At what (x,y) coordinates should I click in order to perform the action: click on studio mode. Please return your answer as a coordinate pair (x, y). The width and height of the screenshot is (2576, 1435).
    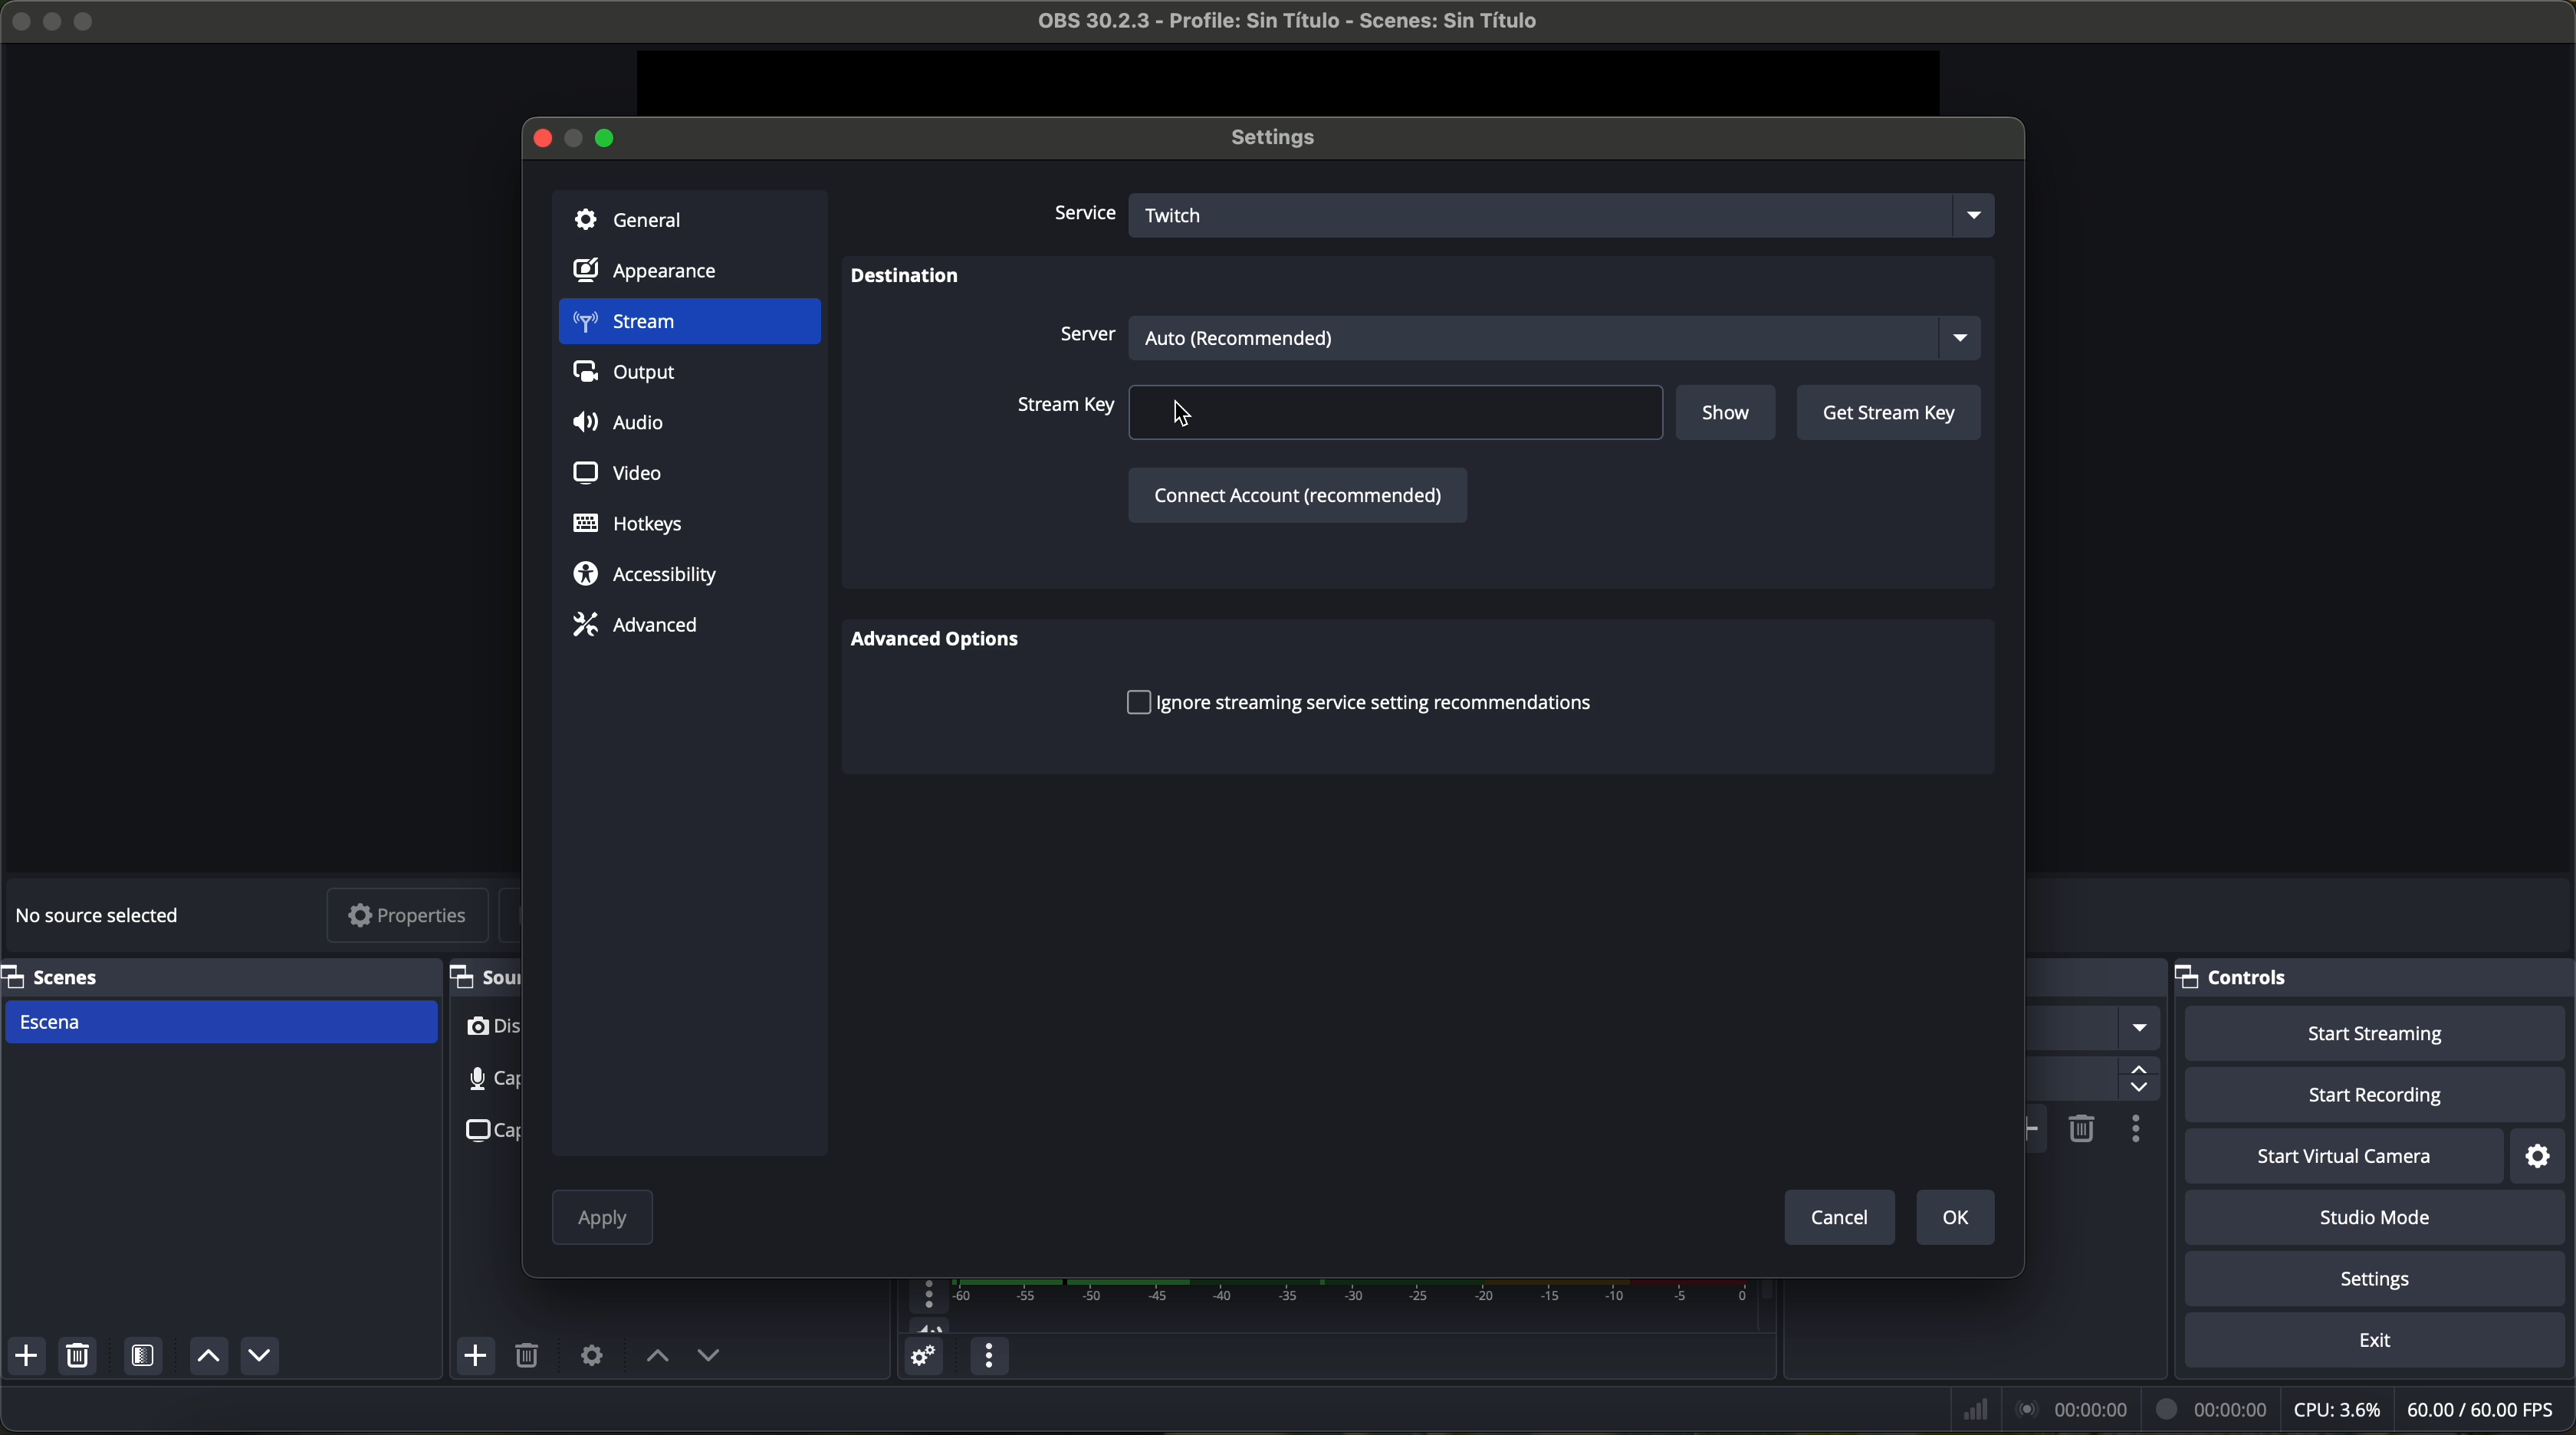
    Looking at the image, I should click on (2383, 1220).